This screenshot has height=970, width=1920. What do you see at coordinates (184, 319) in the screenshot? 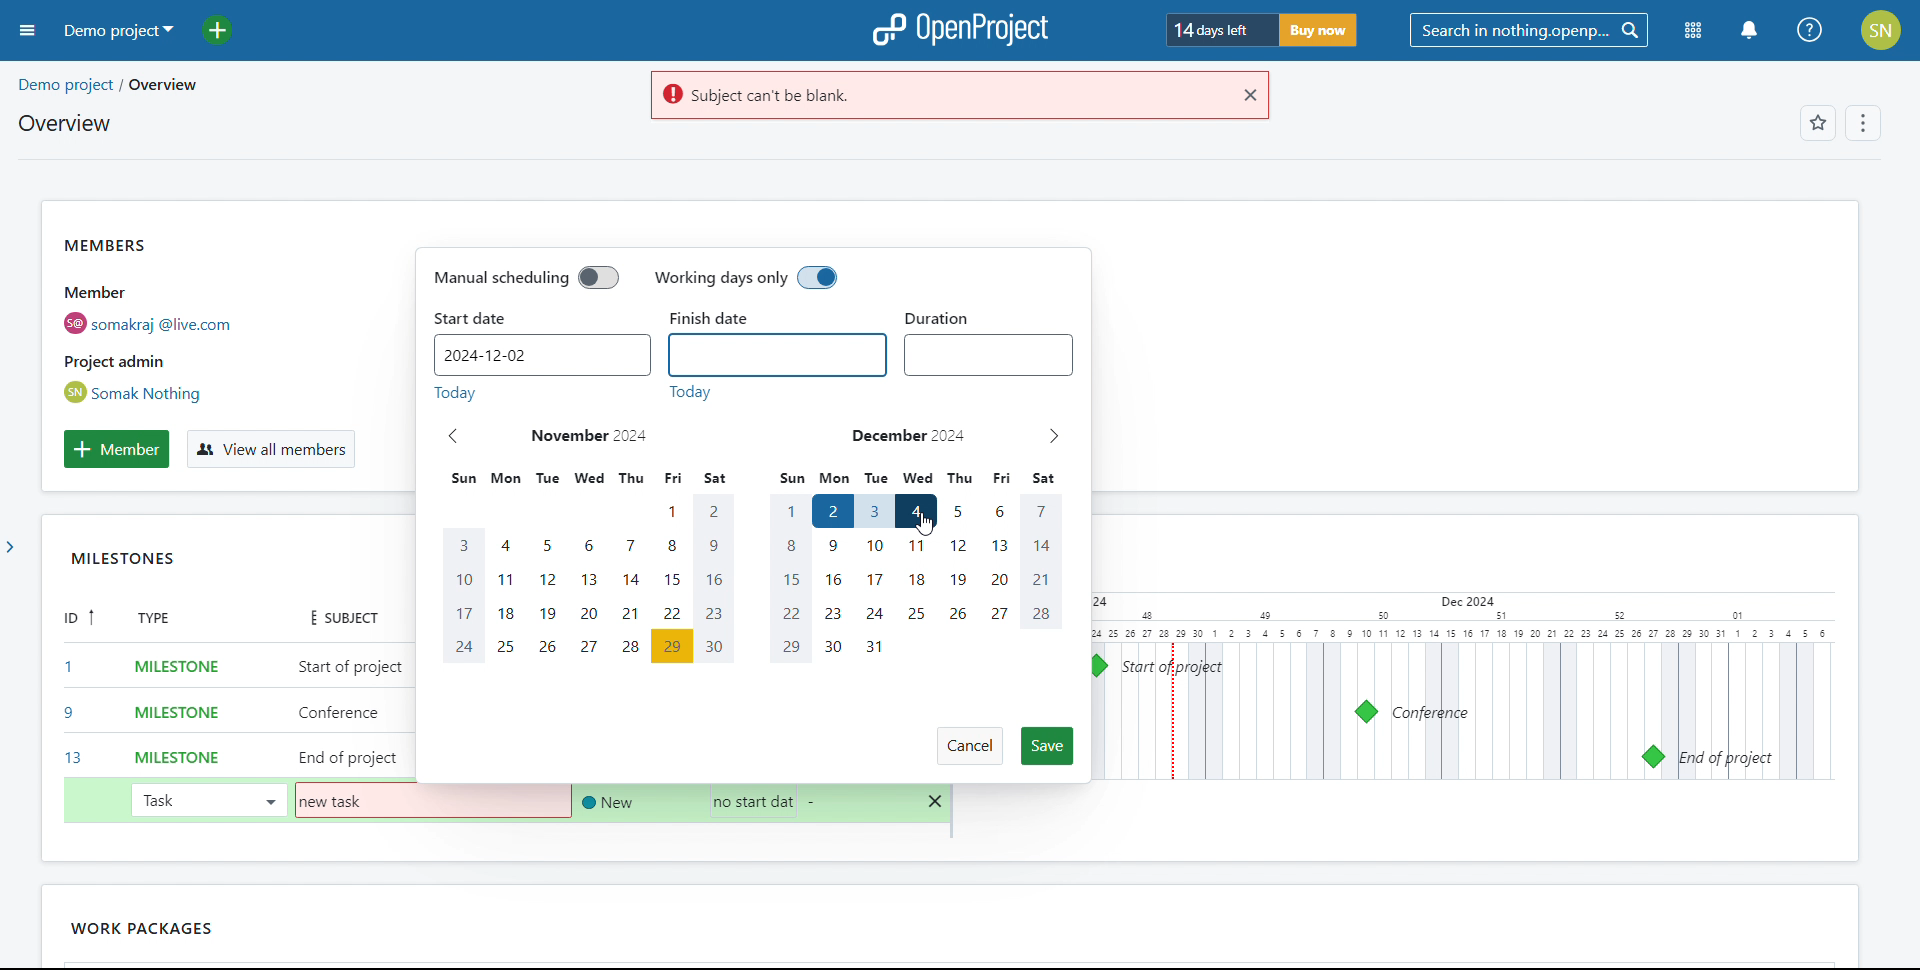
I see `members` at bounding box center [184, 319].